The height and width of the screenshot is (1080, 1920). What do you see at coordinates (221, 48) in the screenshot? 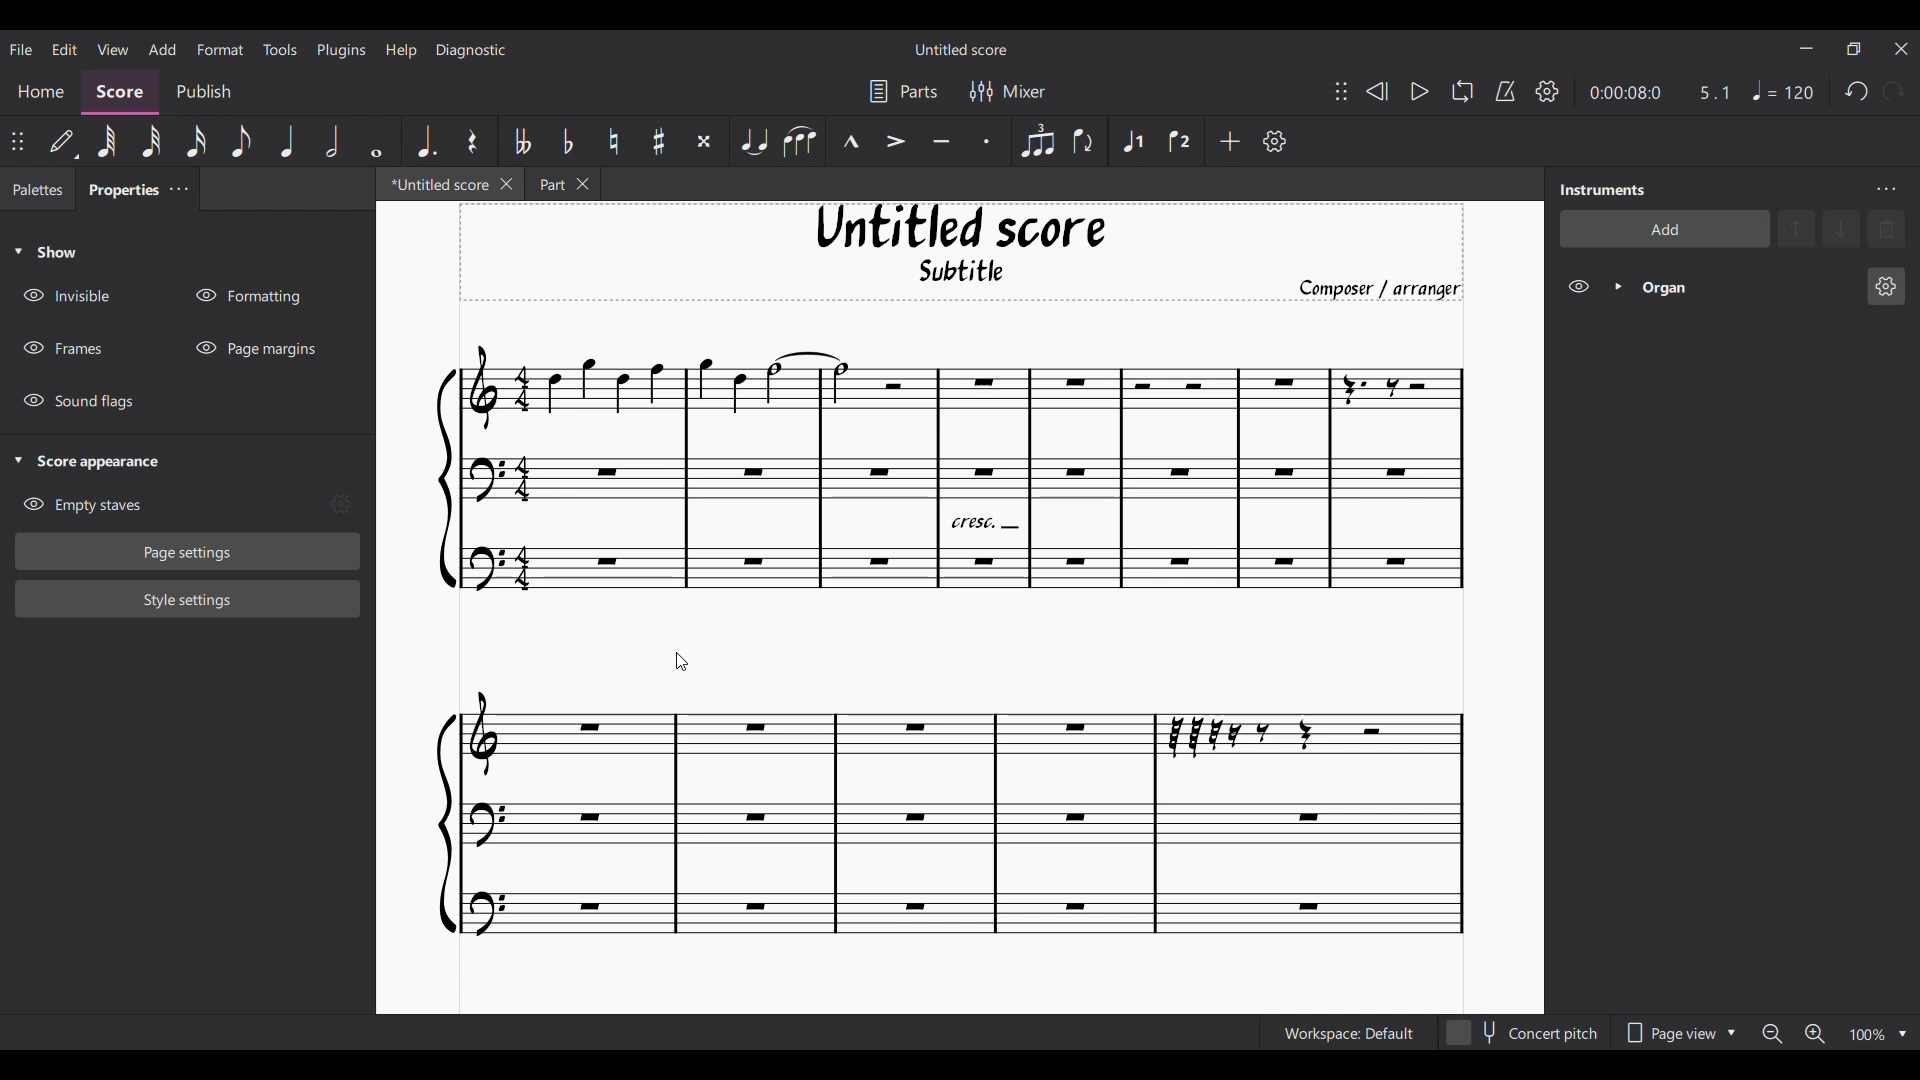
I see `Format menu` at bounding box center [221, 48].